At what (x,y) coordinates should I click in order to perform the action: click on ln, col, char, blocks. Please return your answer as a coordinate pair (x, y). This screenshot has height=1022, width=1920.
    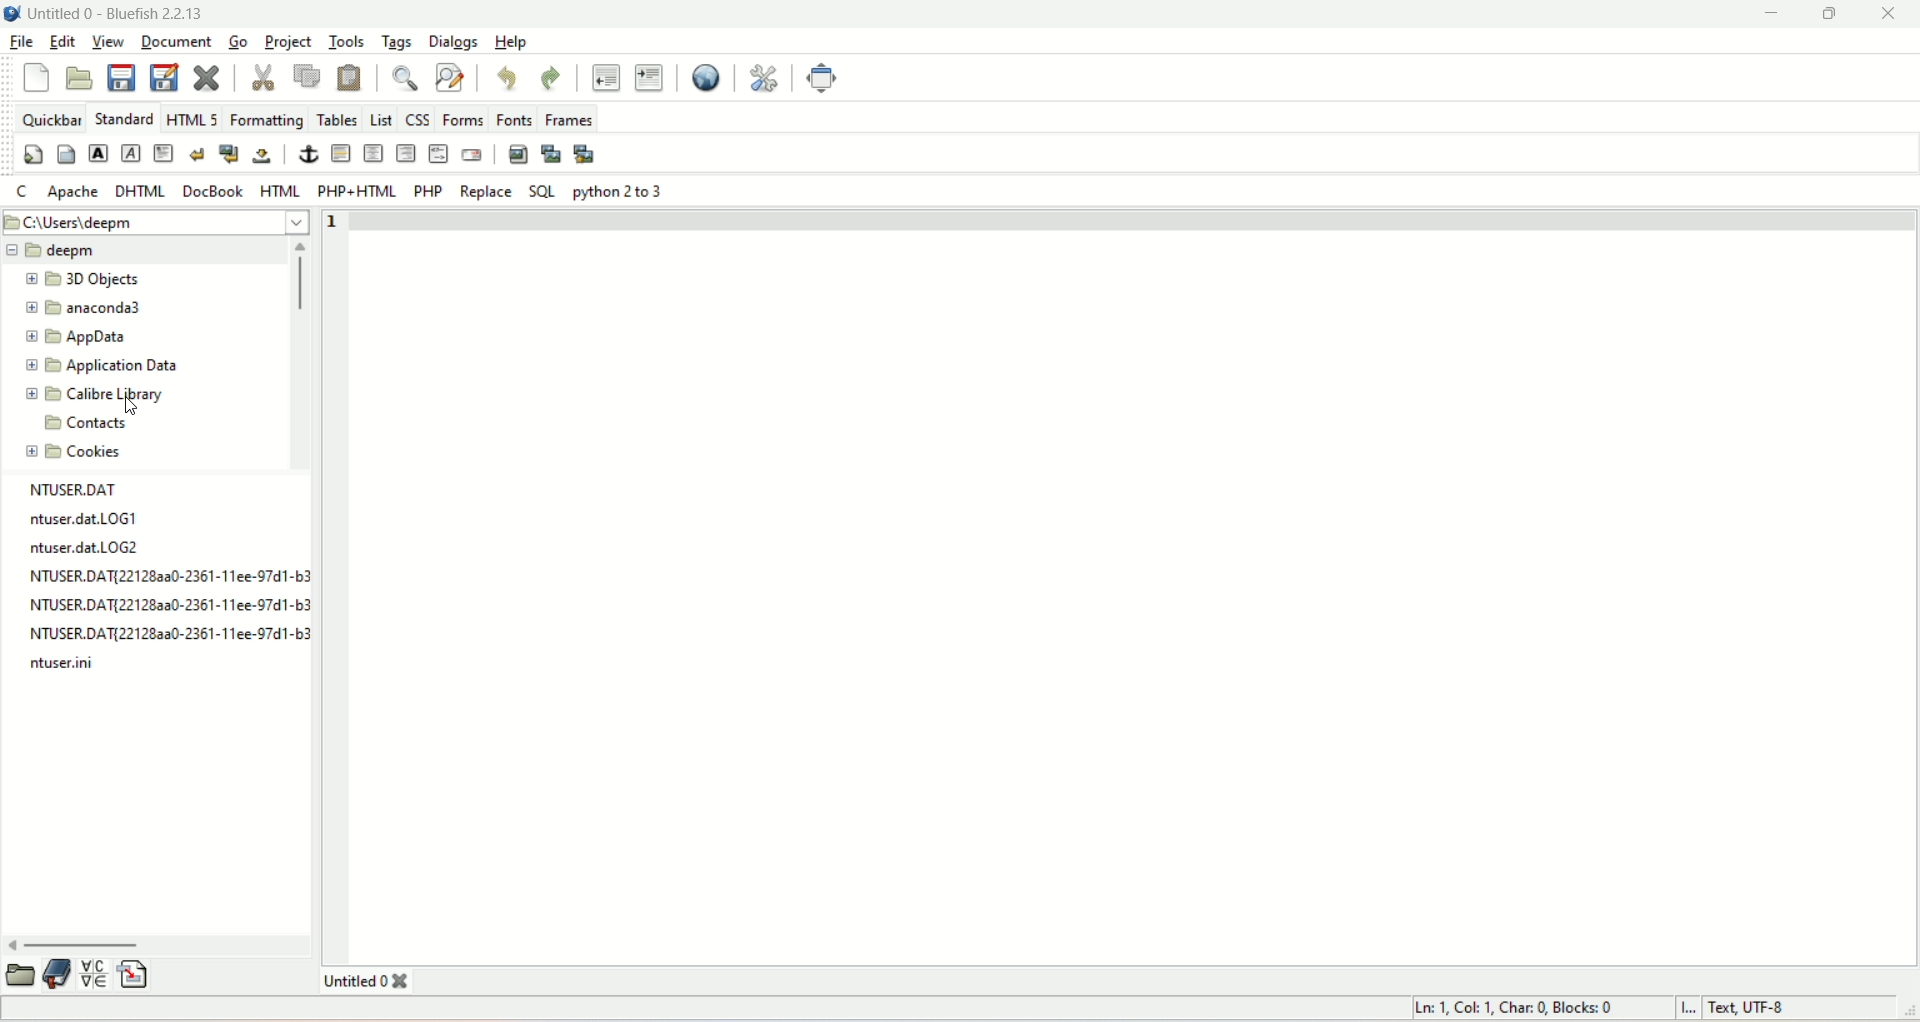
    Looking at the image, I should click on (1515, 1007).